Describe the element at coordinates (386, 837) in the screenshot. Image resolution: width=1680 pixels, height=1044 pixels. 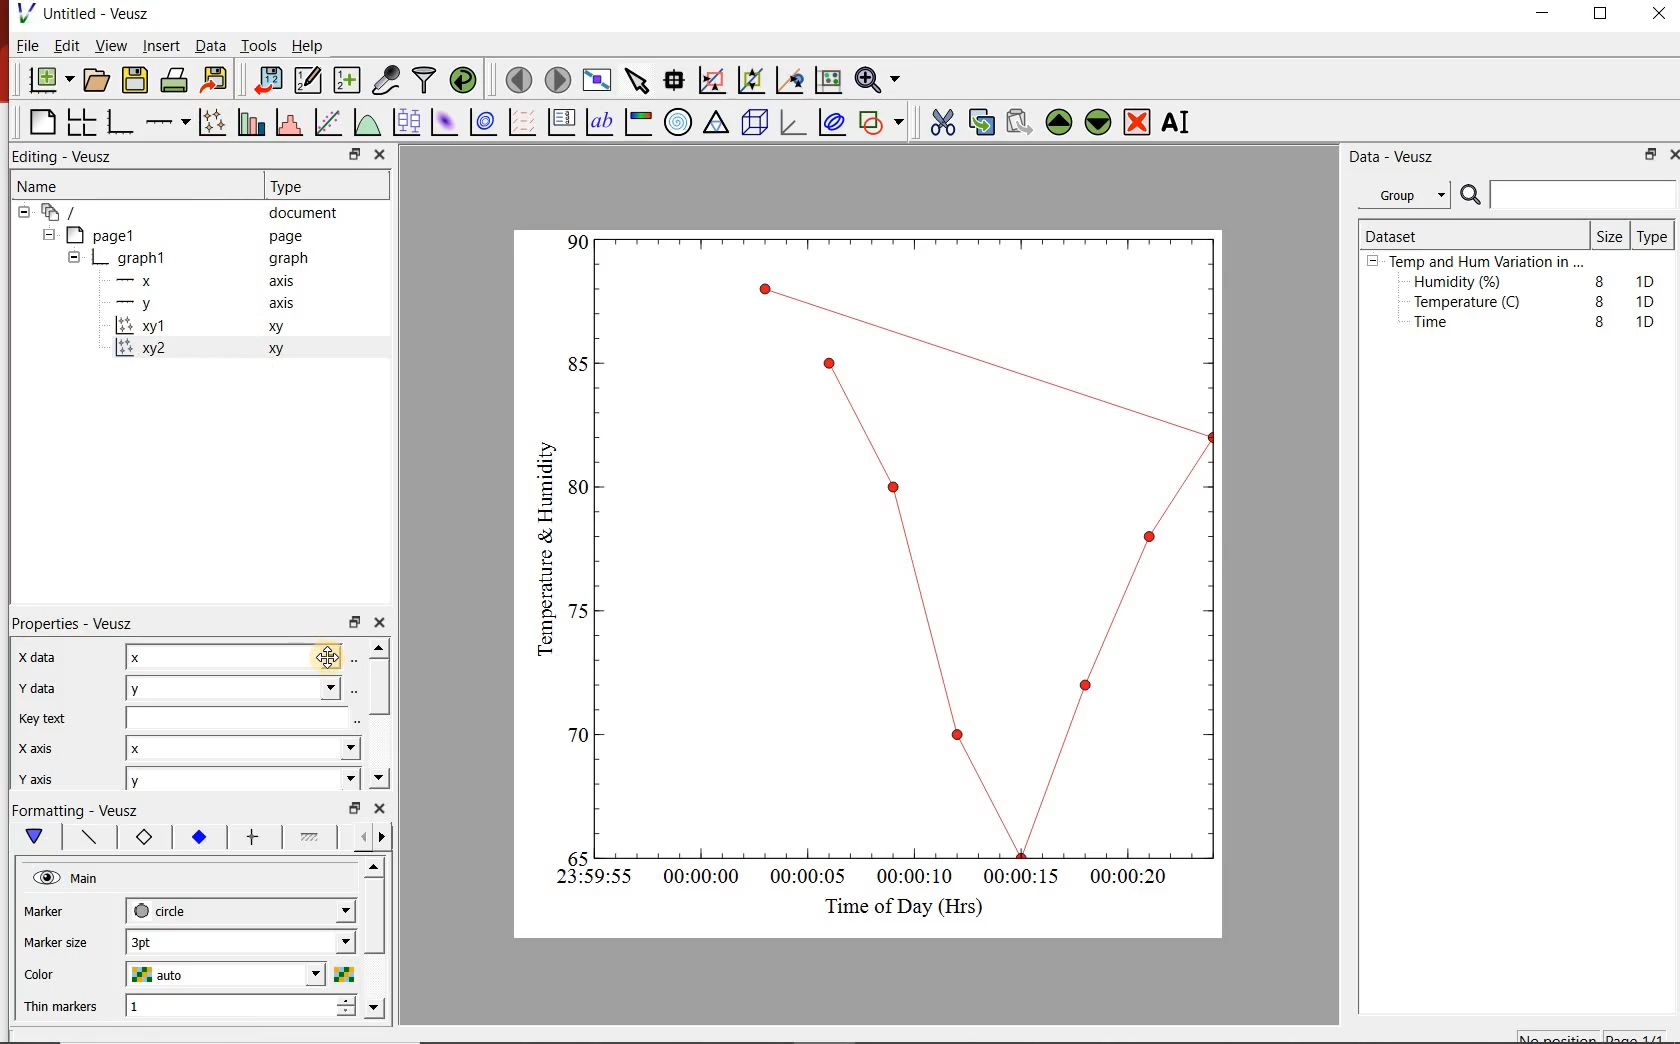
I see `go forward` at that location.